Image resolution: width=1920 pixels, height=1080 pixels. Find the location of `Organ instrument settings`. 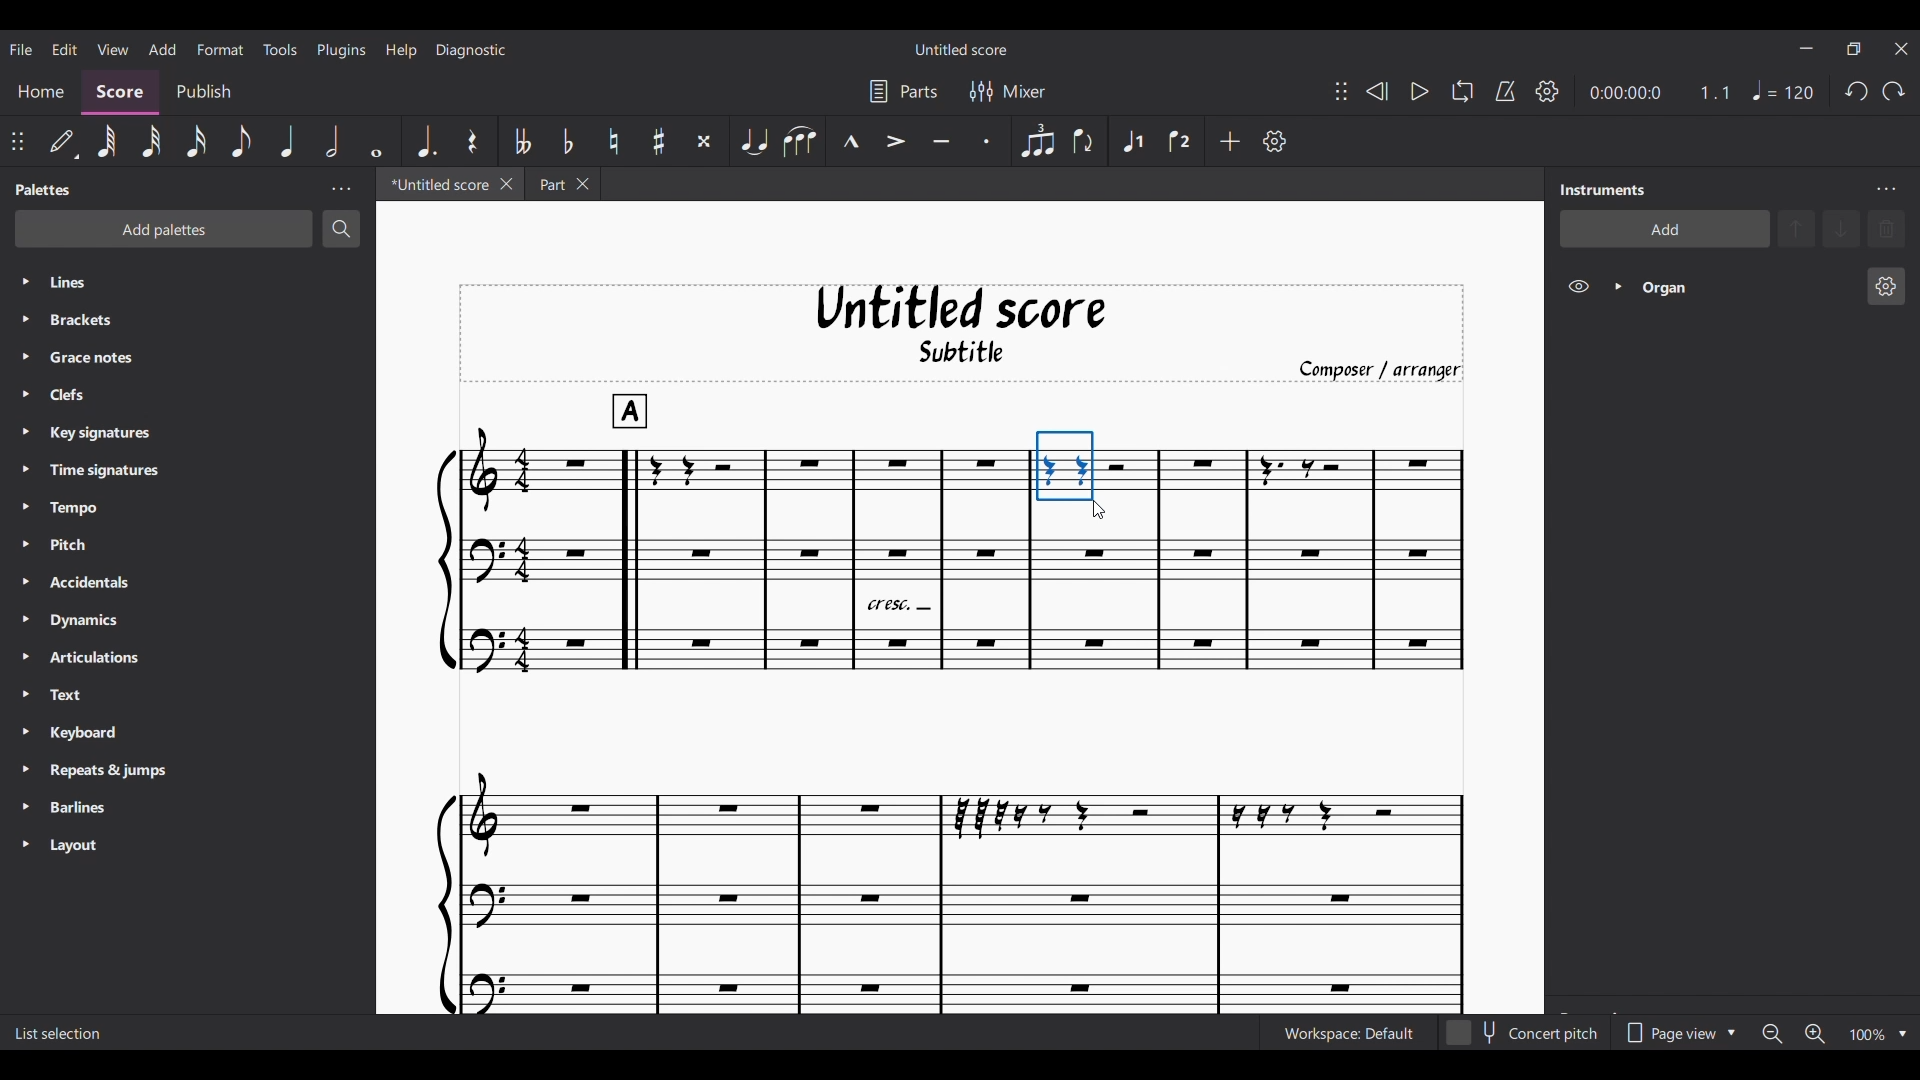

Organ instrument settings is located at coordinates (1886, 286).